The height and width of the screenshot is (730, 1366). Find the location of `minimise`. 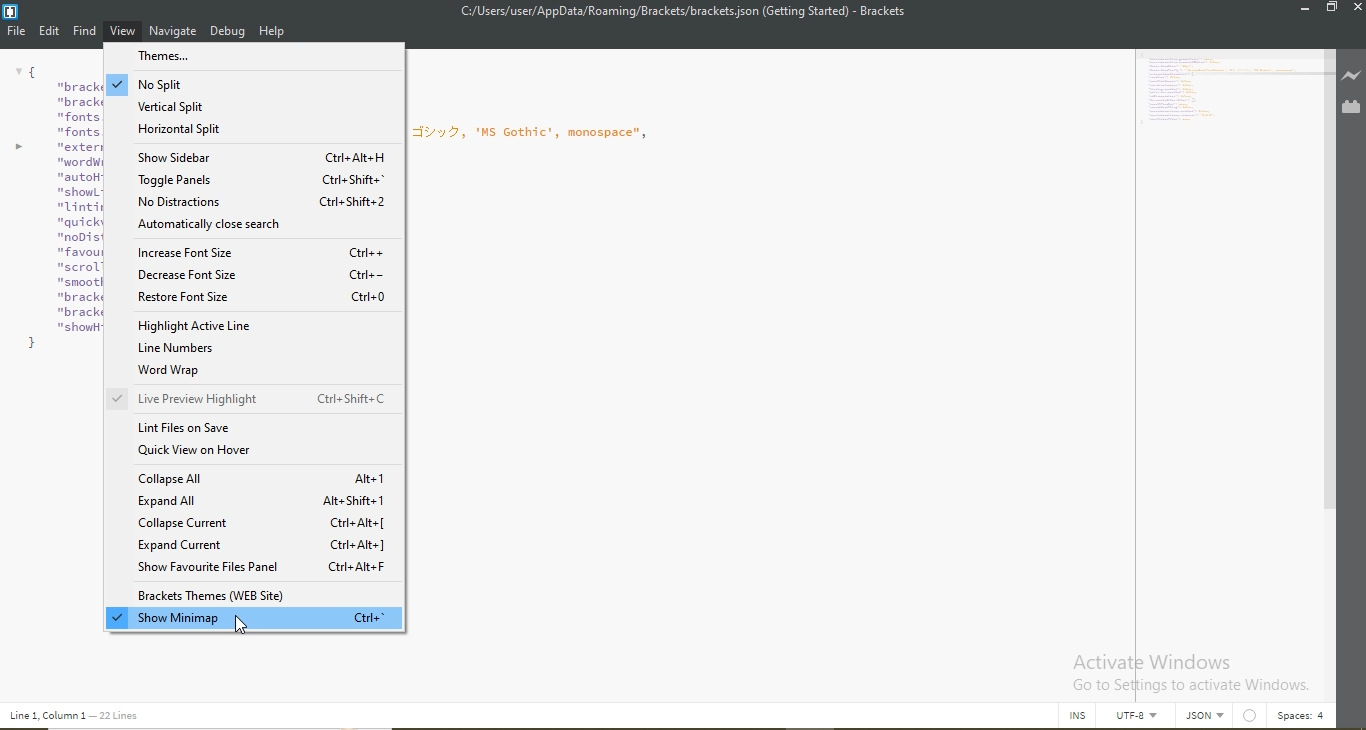

minimise is located at coordinates (1302, 9).